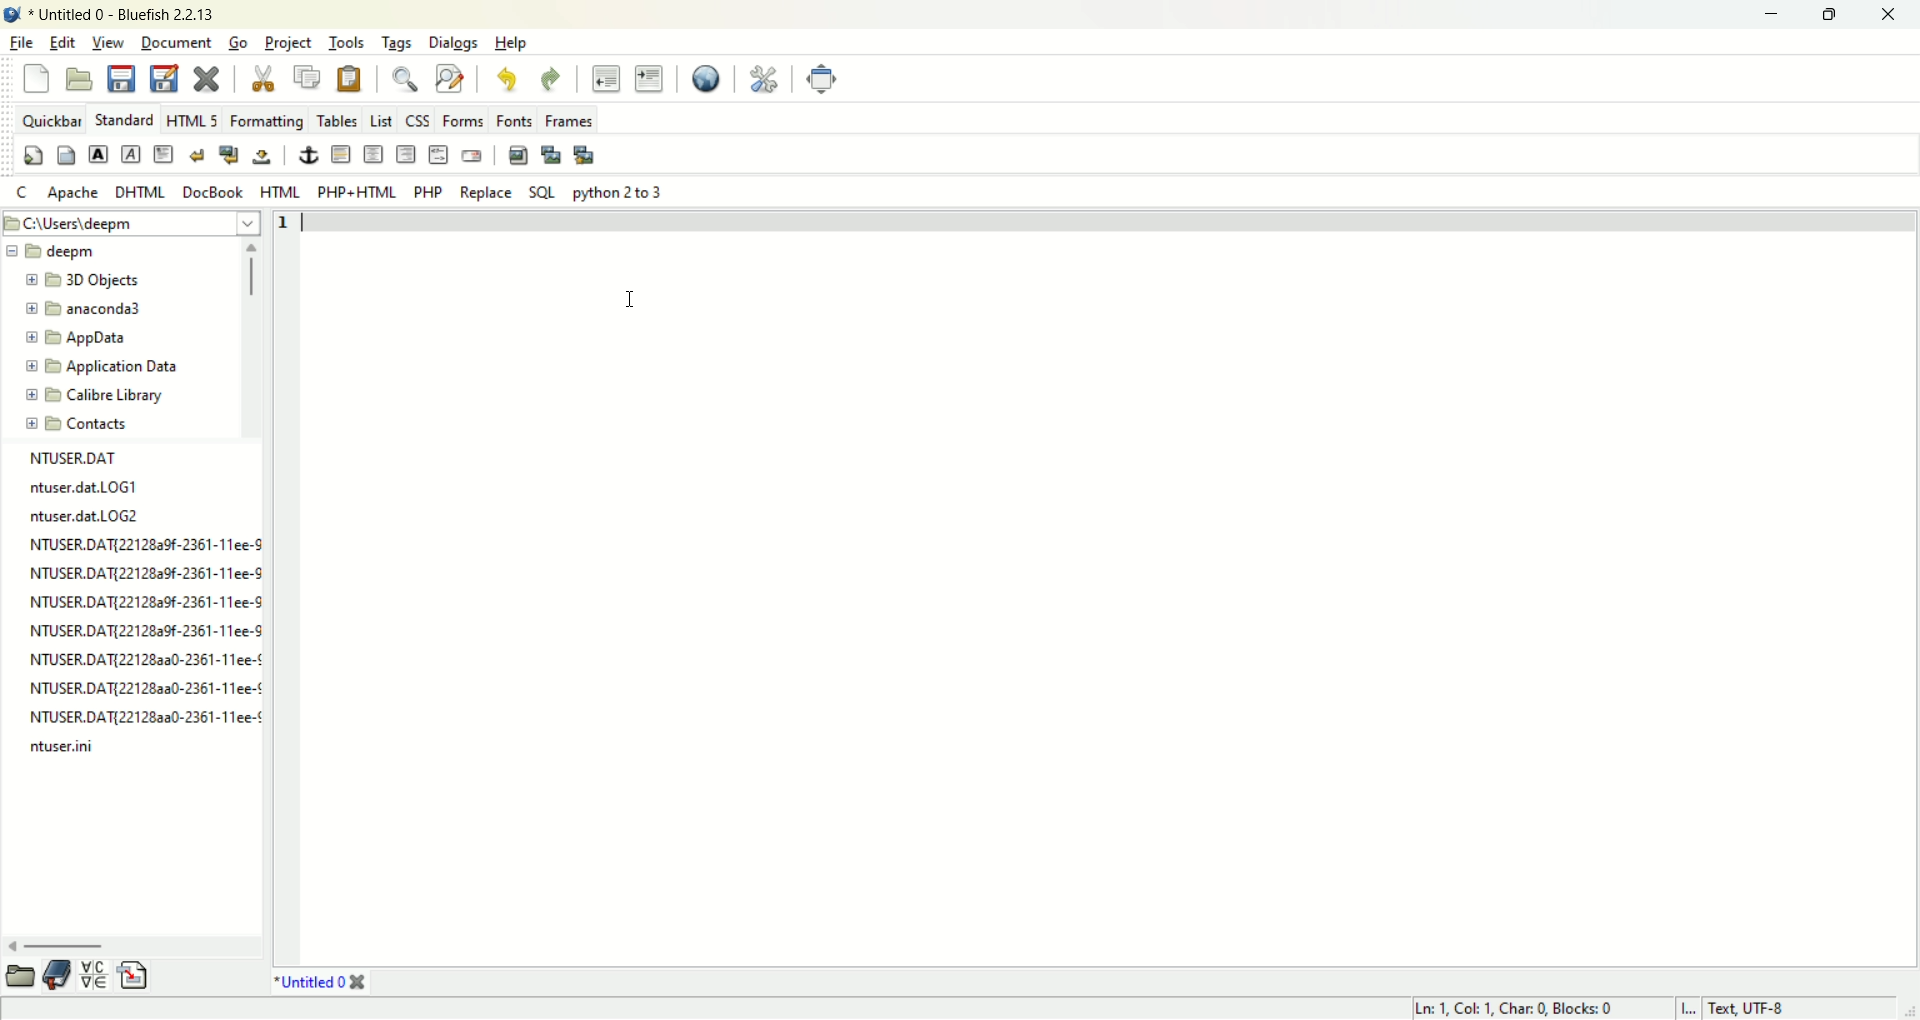 This screenshot has width=1920, height=1020. I want to click on undo, so click(509, 80).